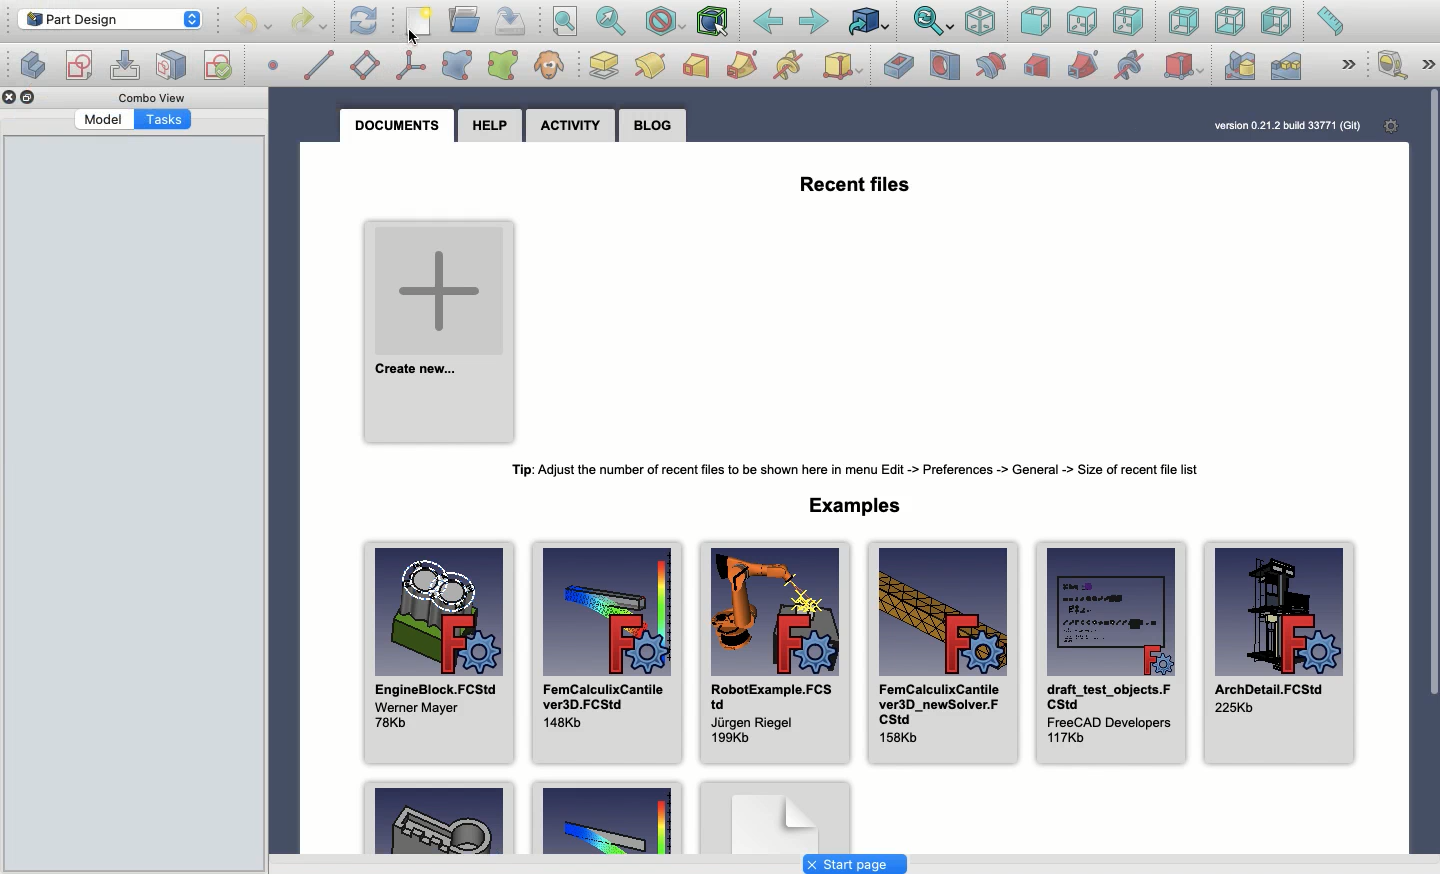 This screenshot has width=1440, height=874. Describe the element at coordinates (1185, 21) in the screenshot. I see `Back` at that location.